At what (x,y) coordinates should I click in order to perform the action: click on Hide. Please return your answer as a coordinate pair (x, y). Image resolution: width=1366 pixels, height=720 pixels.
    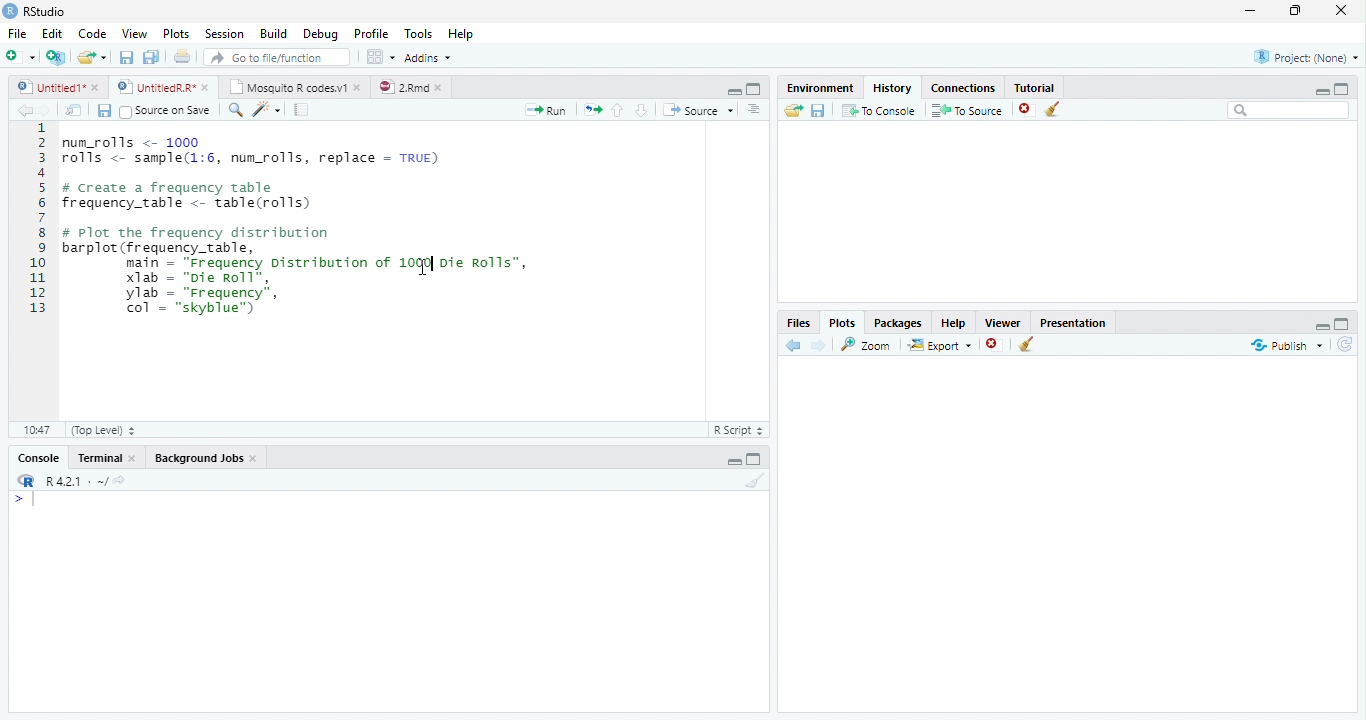
    Looking at the image, I should click on (1322, 327).